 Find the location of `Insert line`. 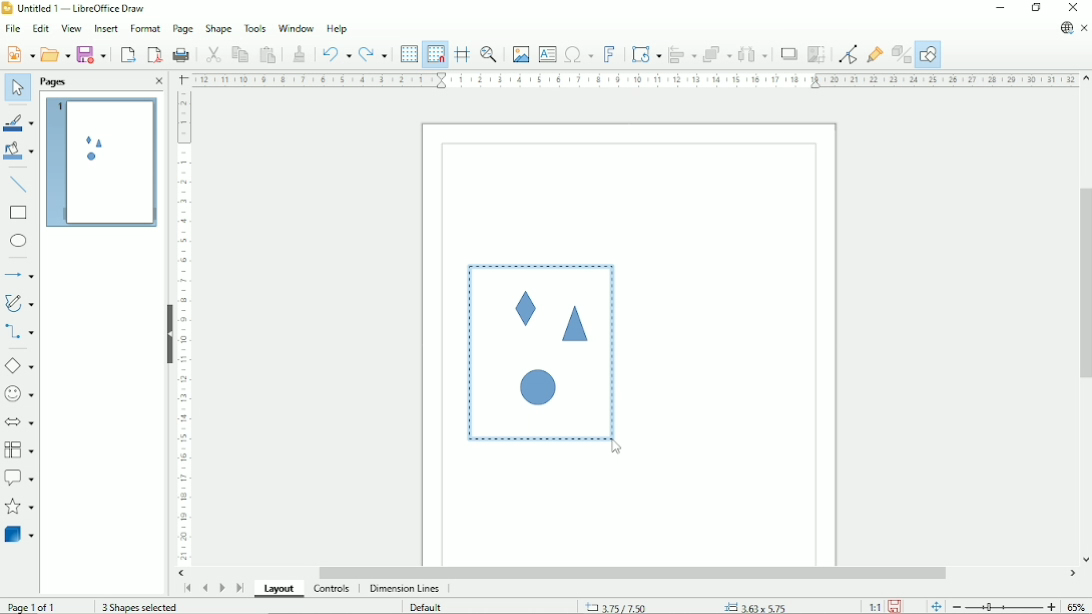

Insert line is located at coordinates (19, 184).